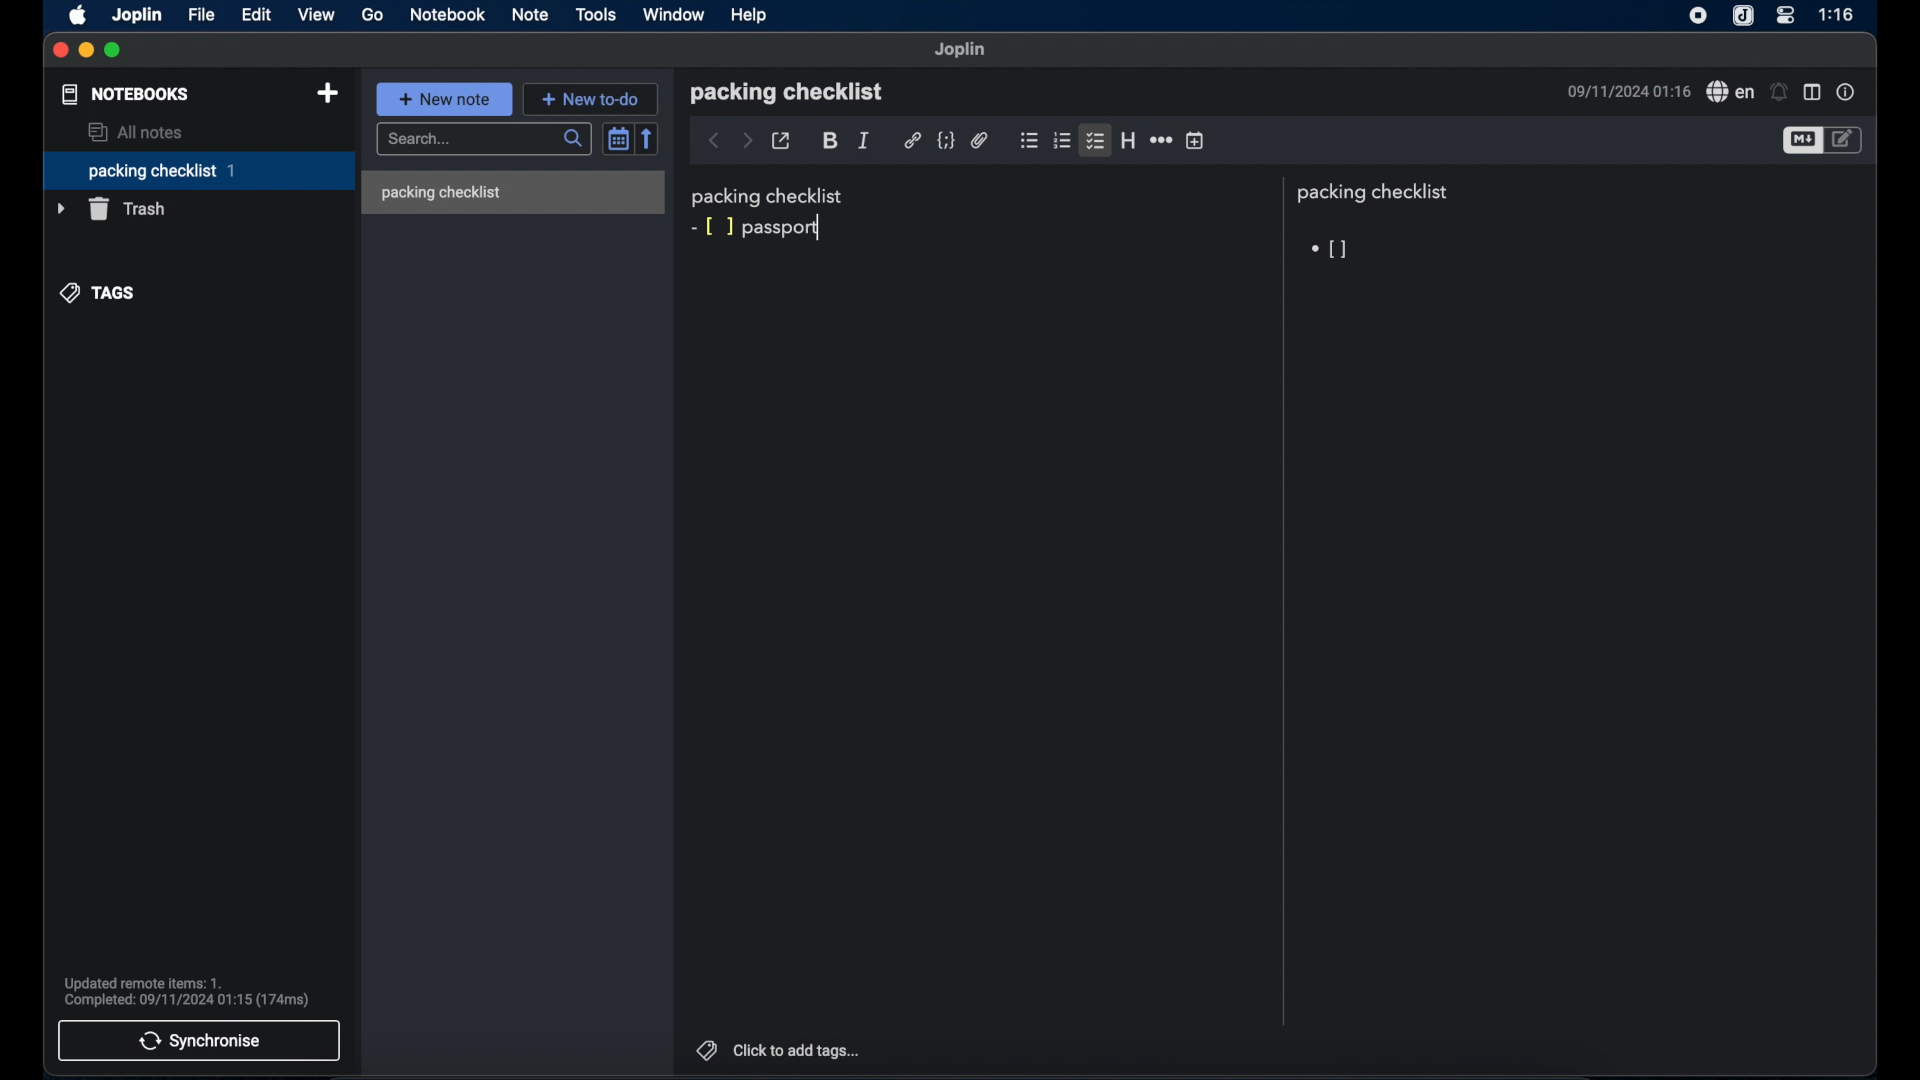 The image size is (1920, 1080). What do you see at coordinates (531, 14) in the screenshot?
I see `note` at bounding box center [531, 14].